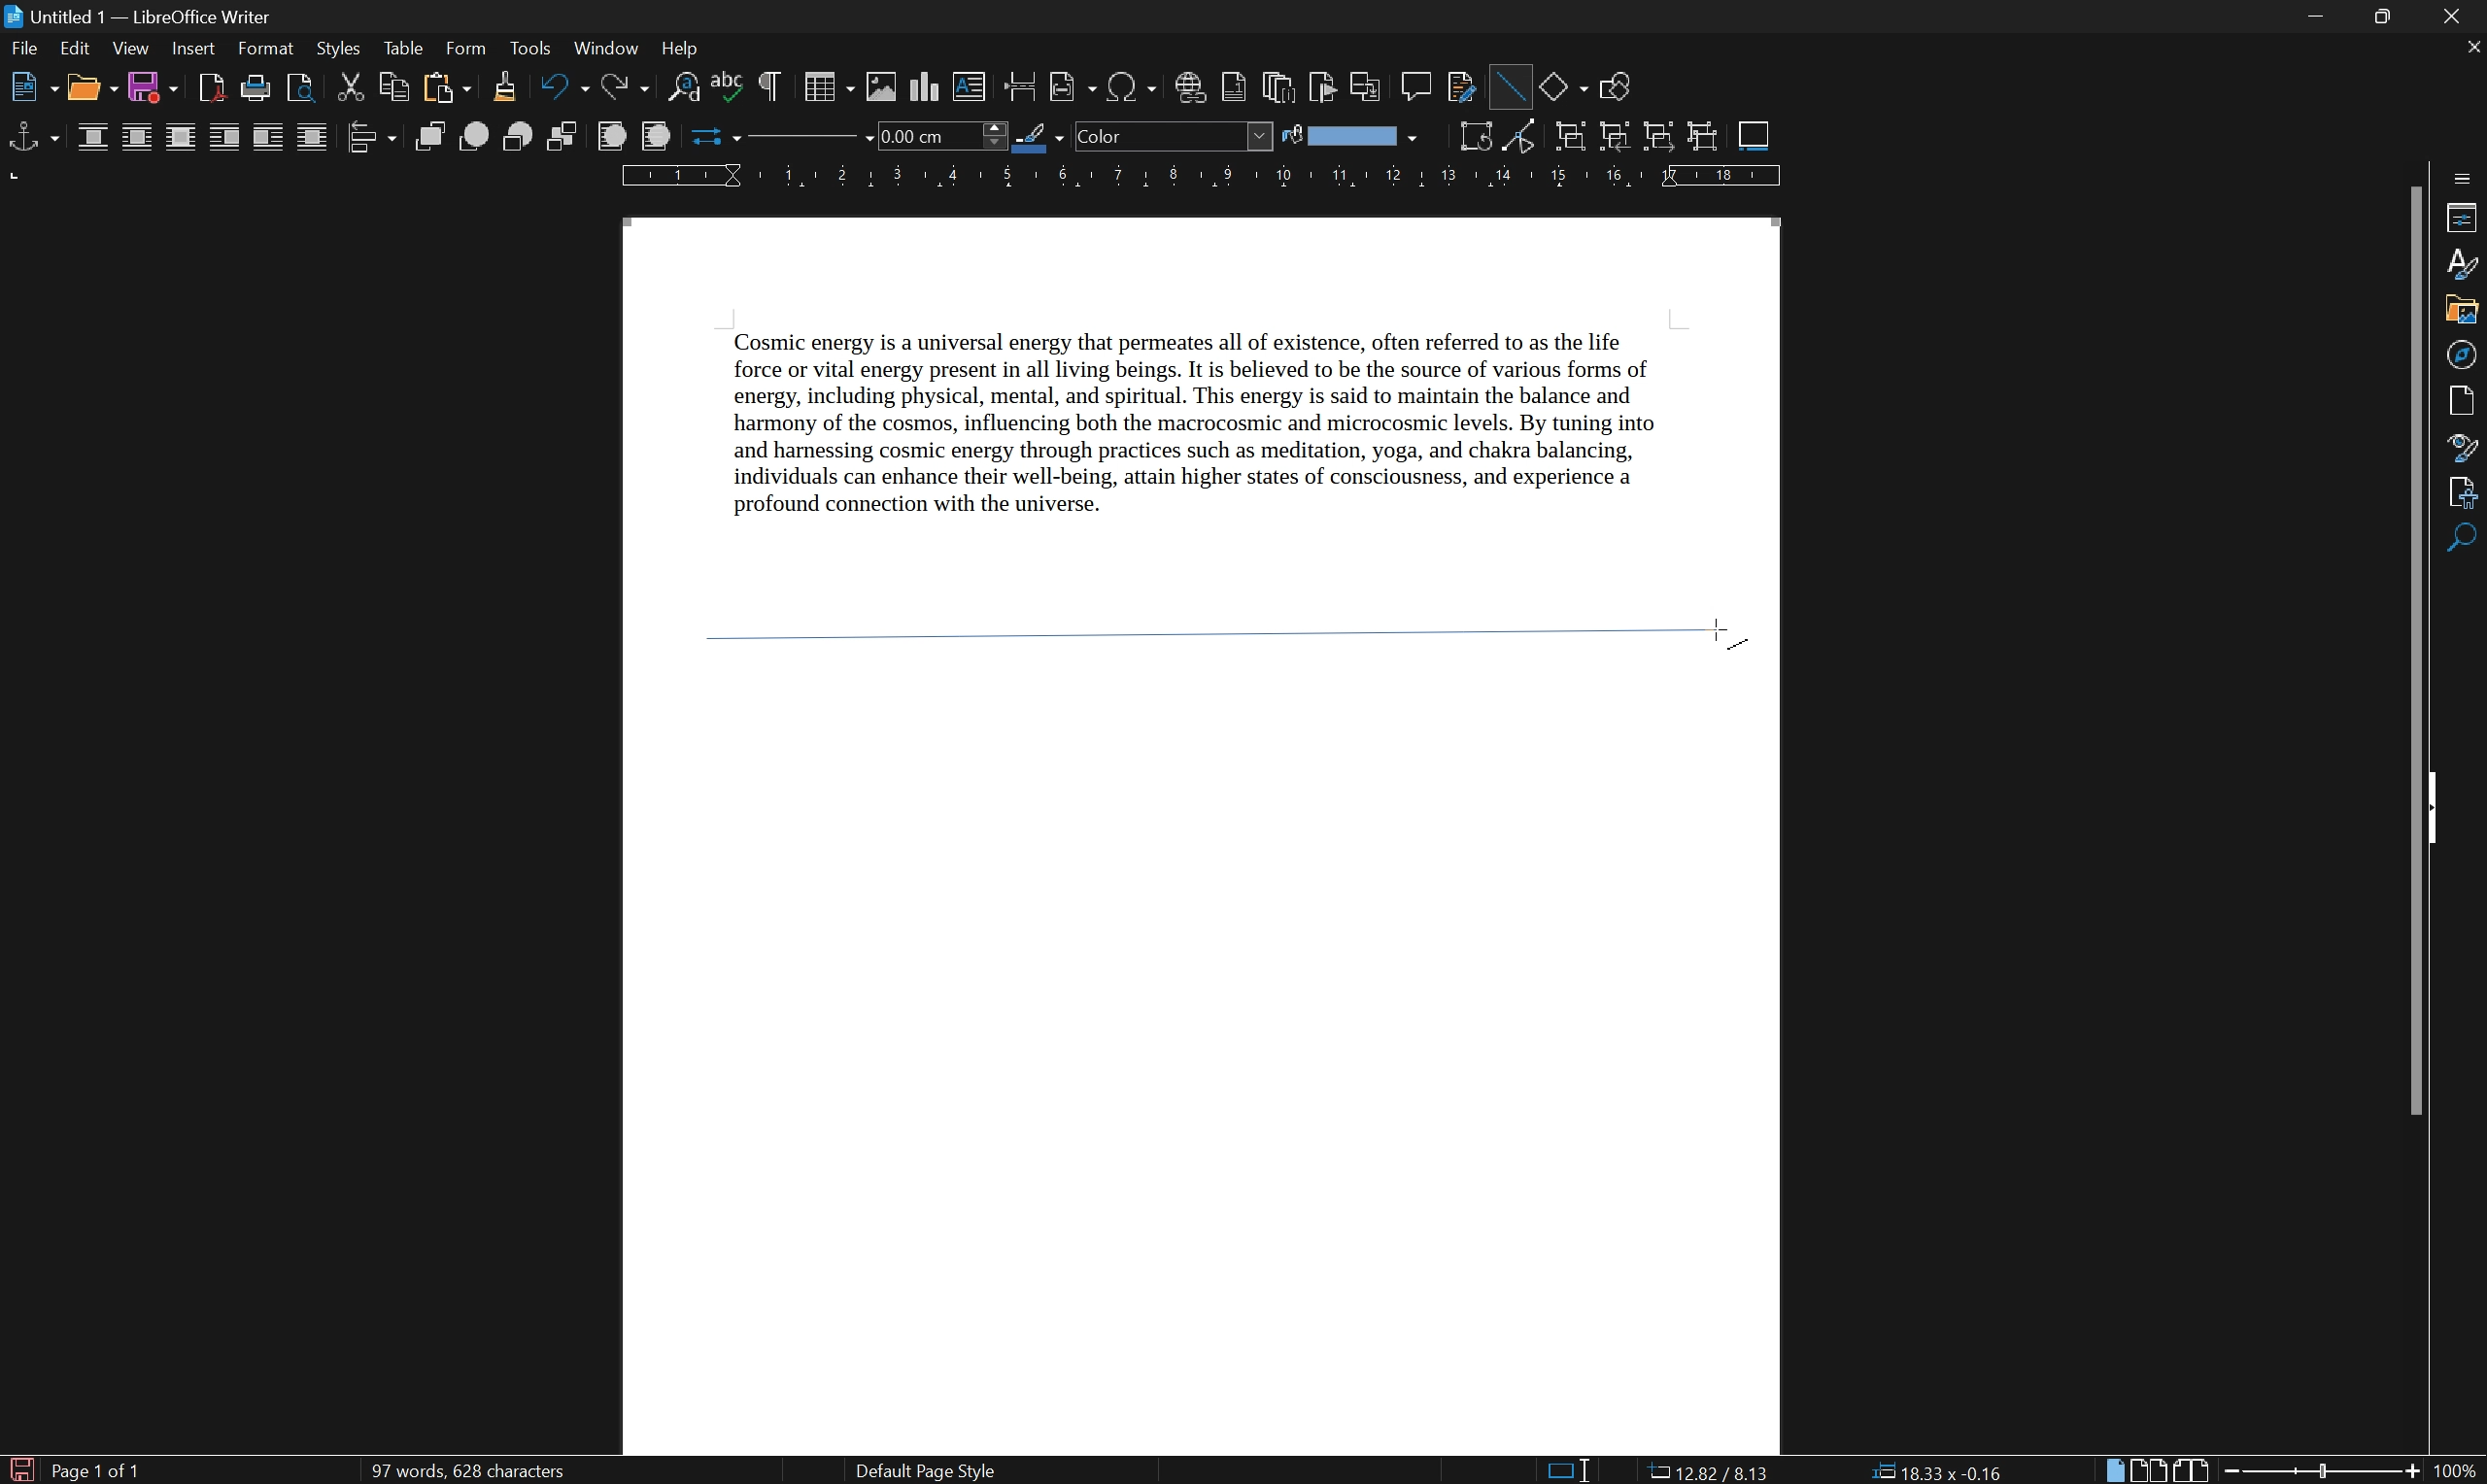 The height and width of the screenshot is (1484, 2487). What do you see at coordinates (353, 86) in the screenshot?
I see `cut` at bounding box center [353, 86].